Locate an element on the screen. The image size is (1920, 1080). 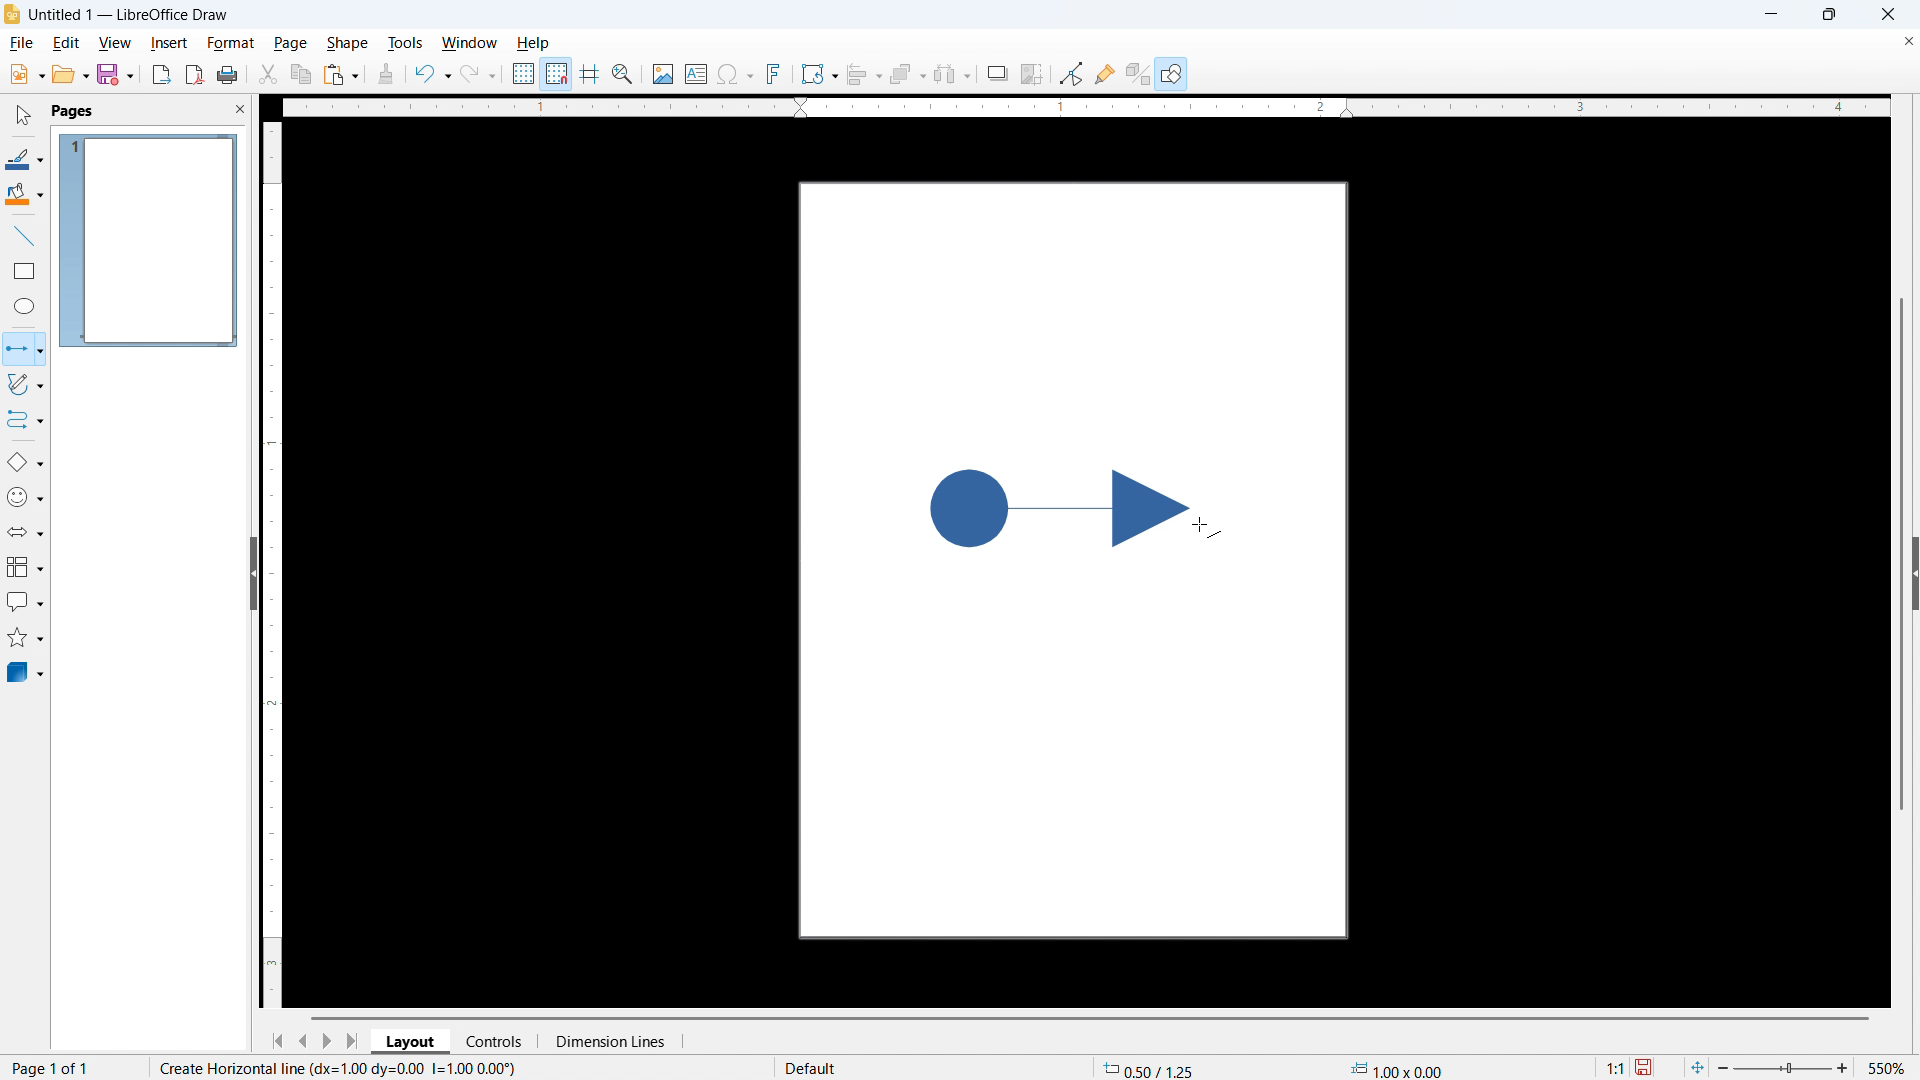
Page number  is located at coordinates (54, 1066).